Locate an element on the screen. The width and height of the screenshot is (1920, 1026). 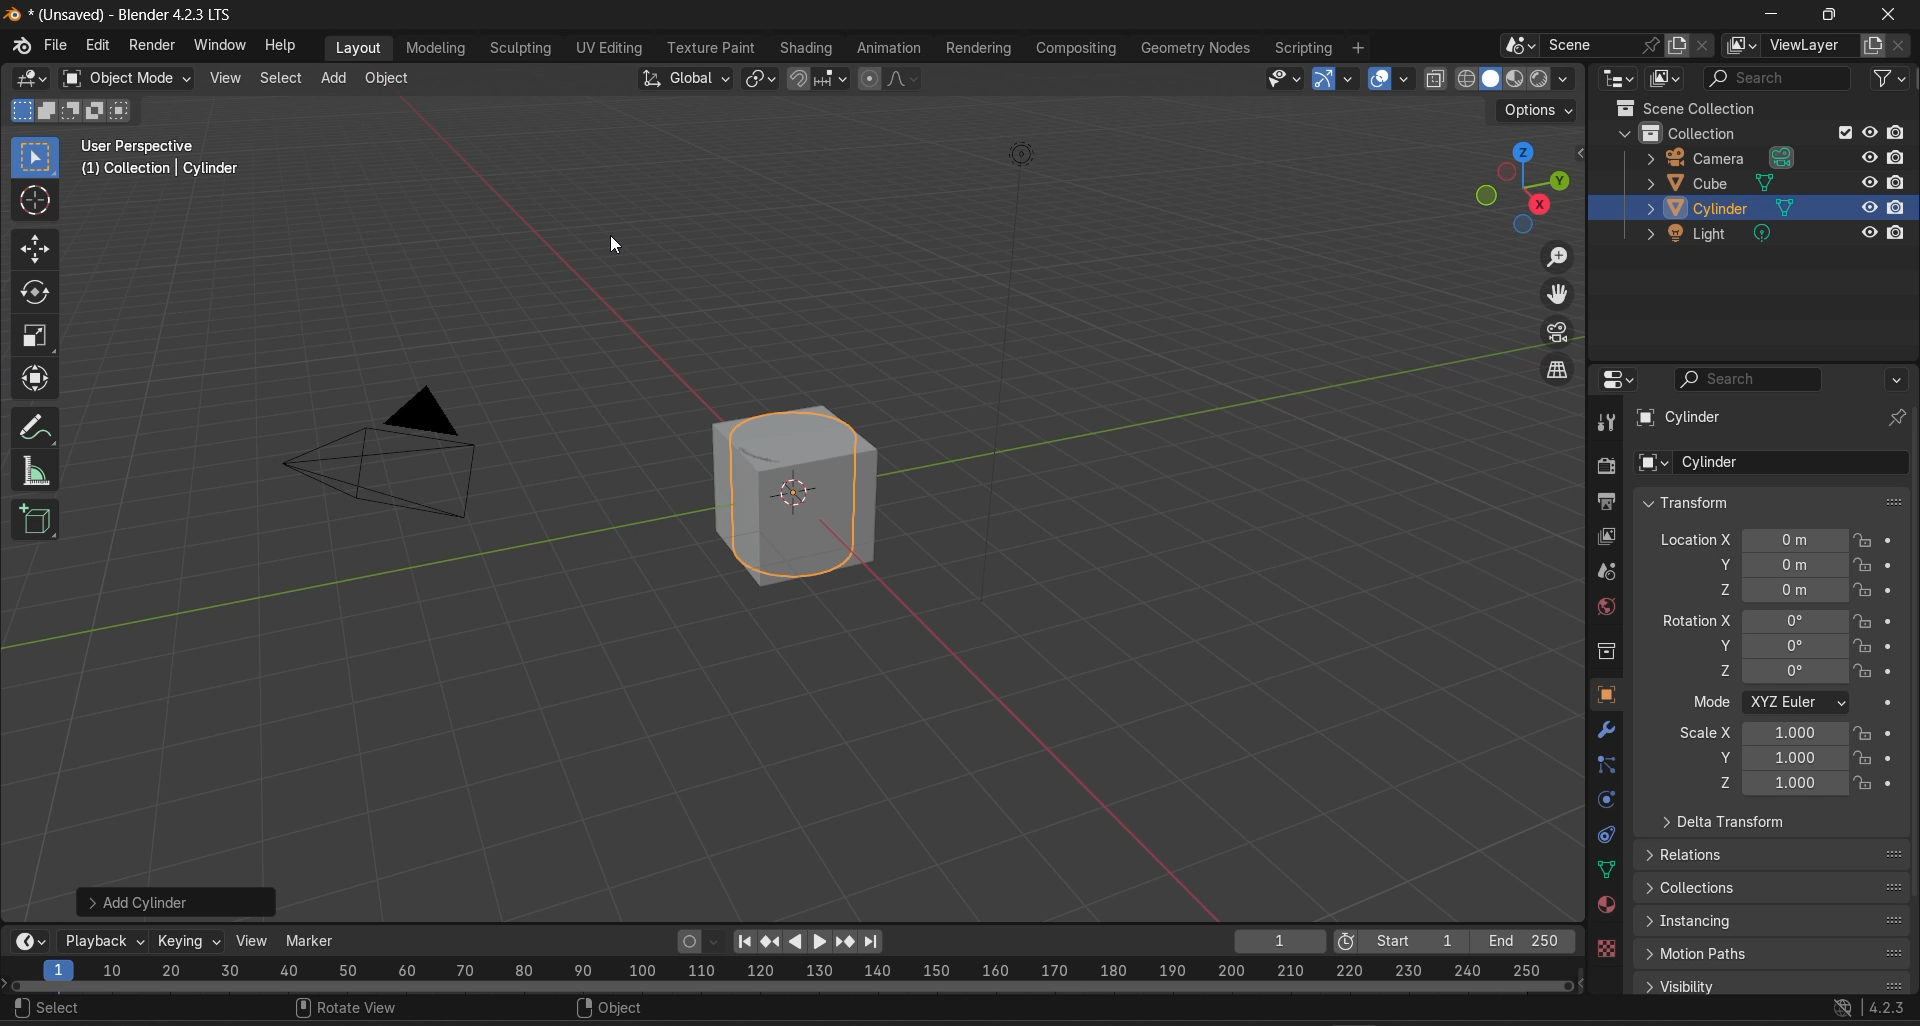
viewport shading:rendered is located at coordinates (1538, 77).